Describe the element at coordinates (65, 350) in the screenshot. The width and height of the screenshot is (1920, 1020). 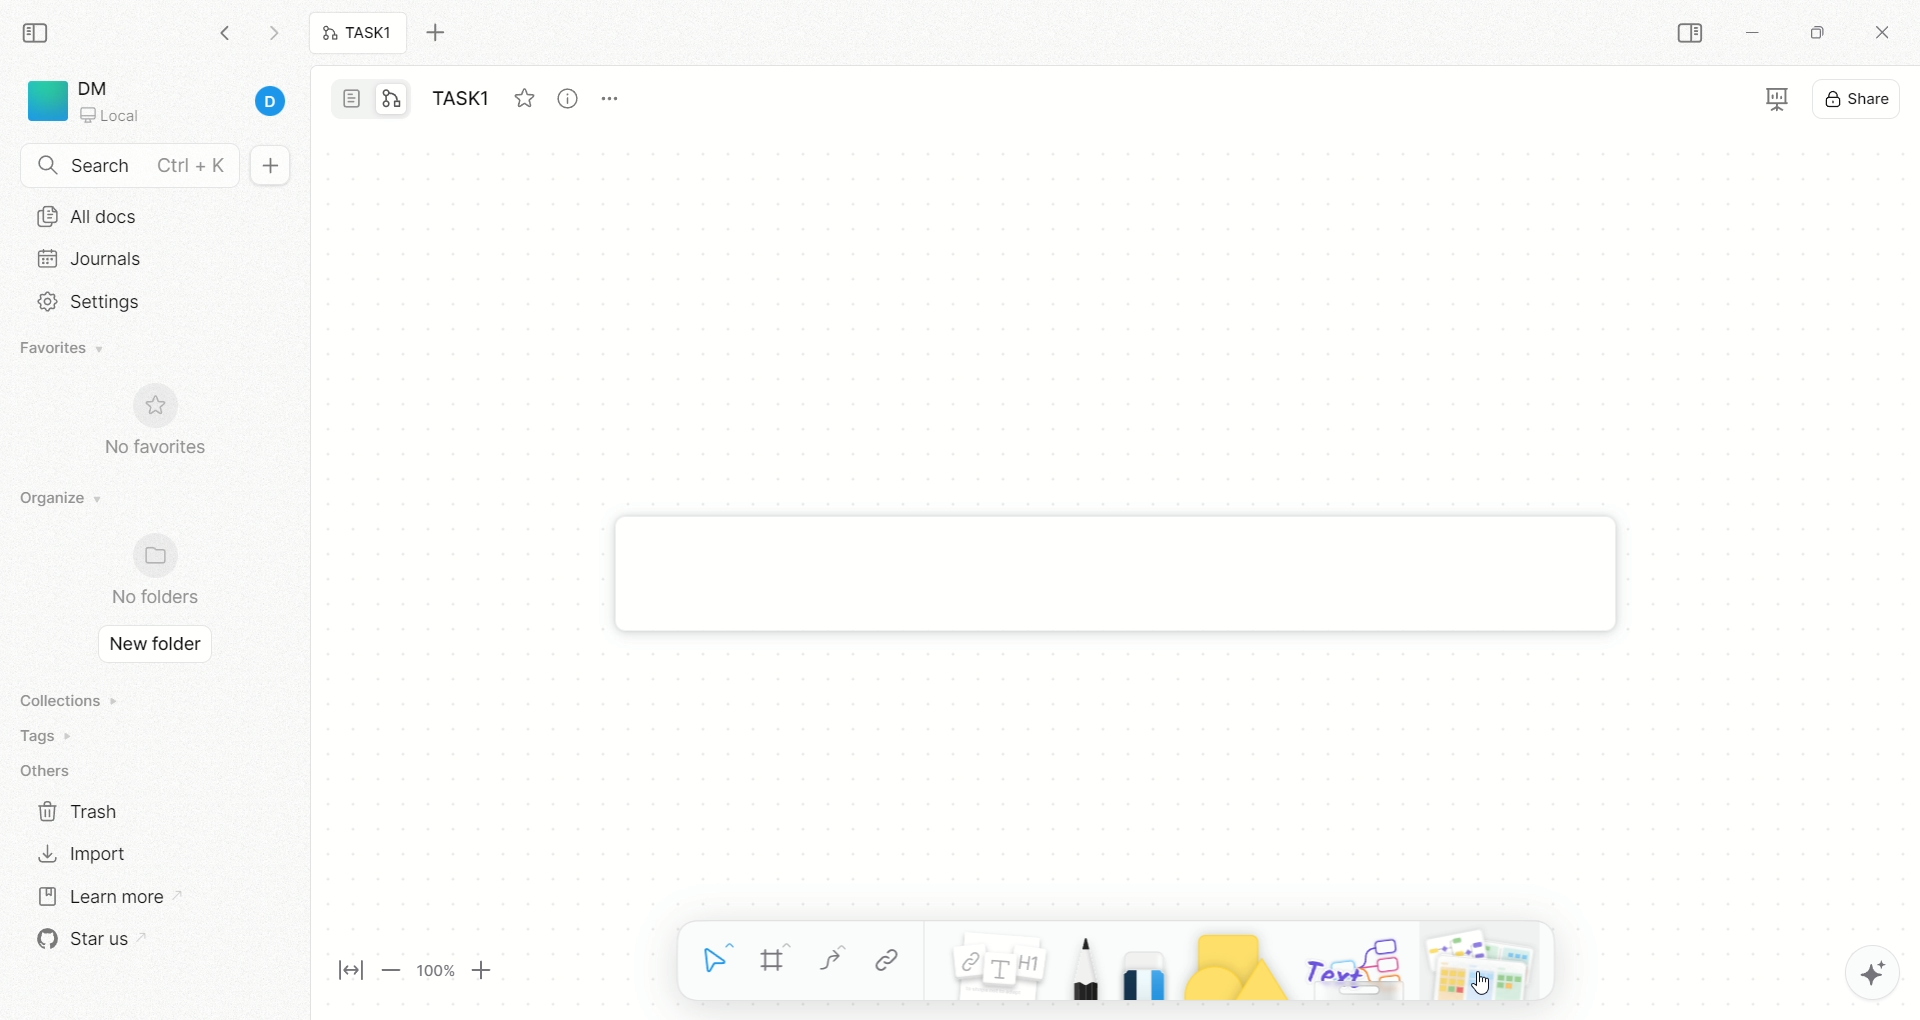
I see `favorites` at that location.